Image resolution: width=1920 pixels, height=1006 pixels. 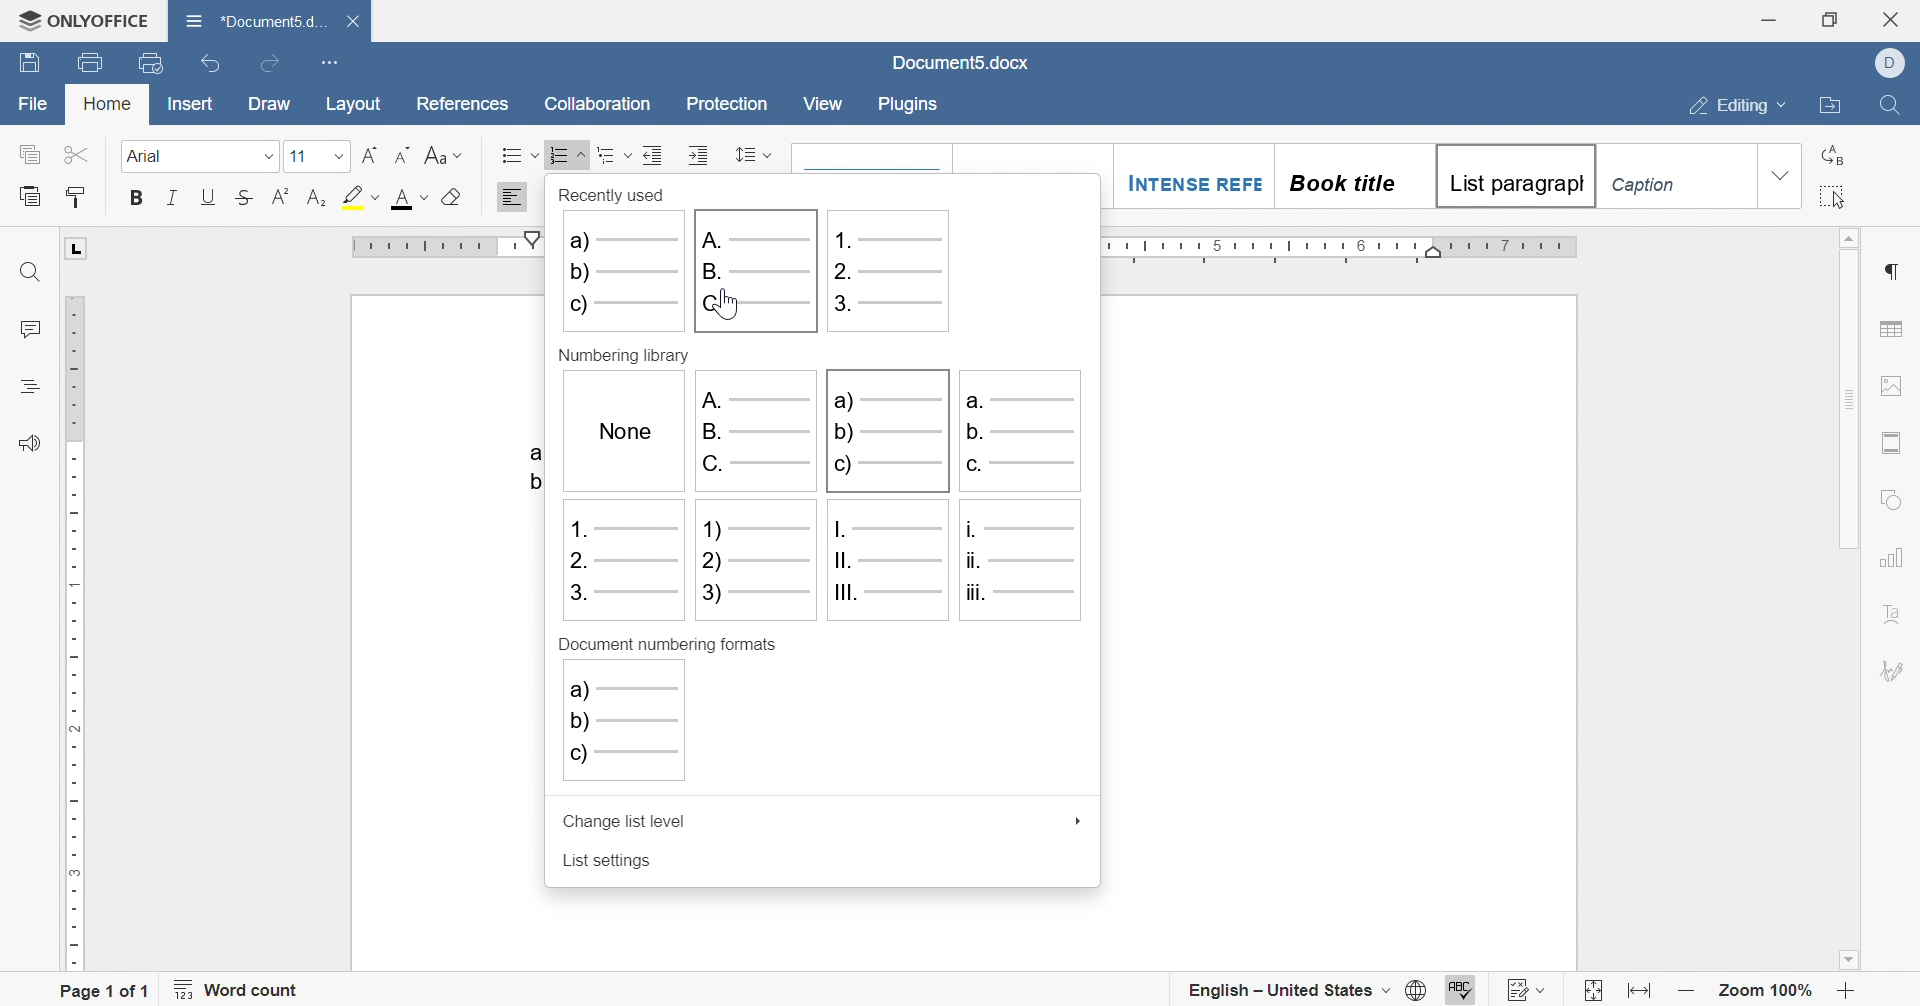 I want to click on bold, so click(x=136, y=197).